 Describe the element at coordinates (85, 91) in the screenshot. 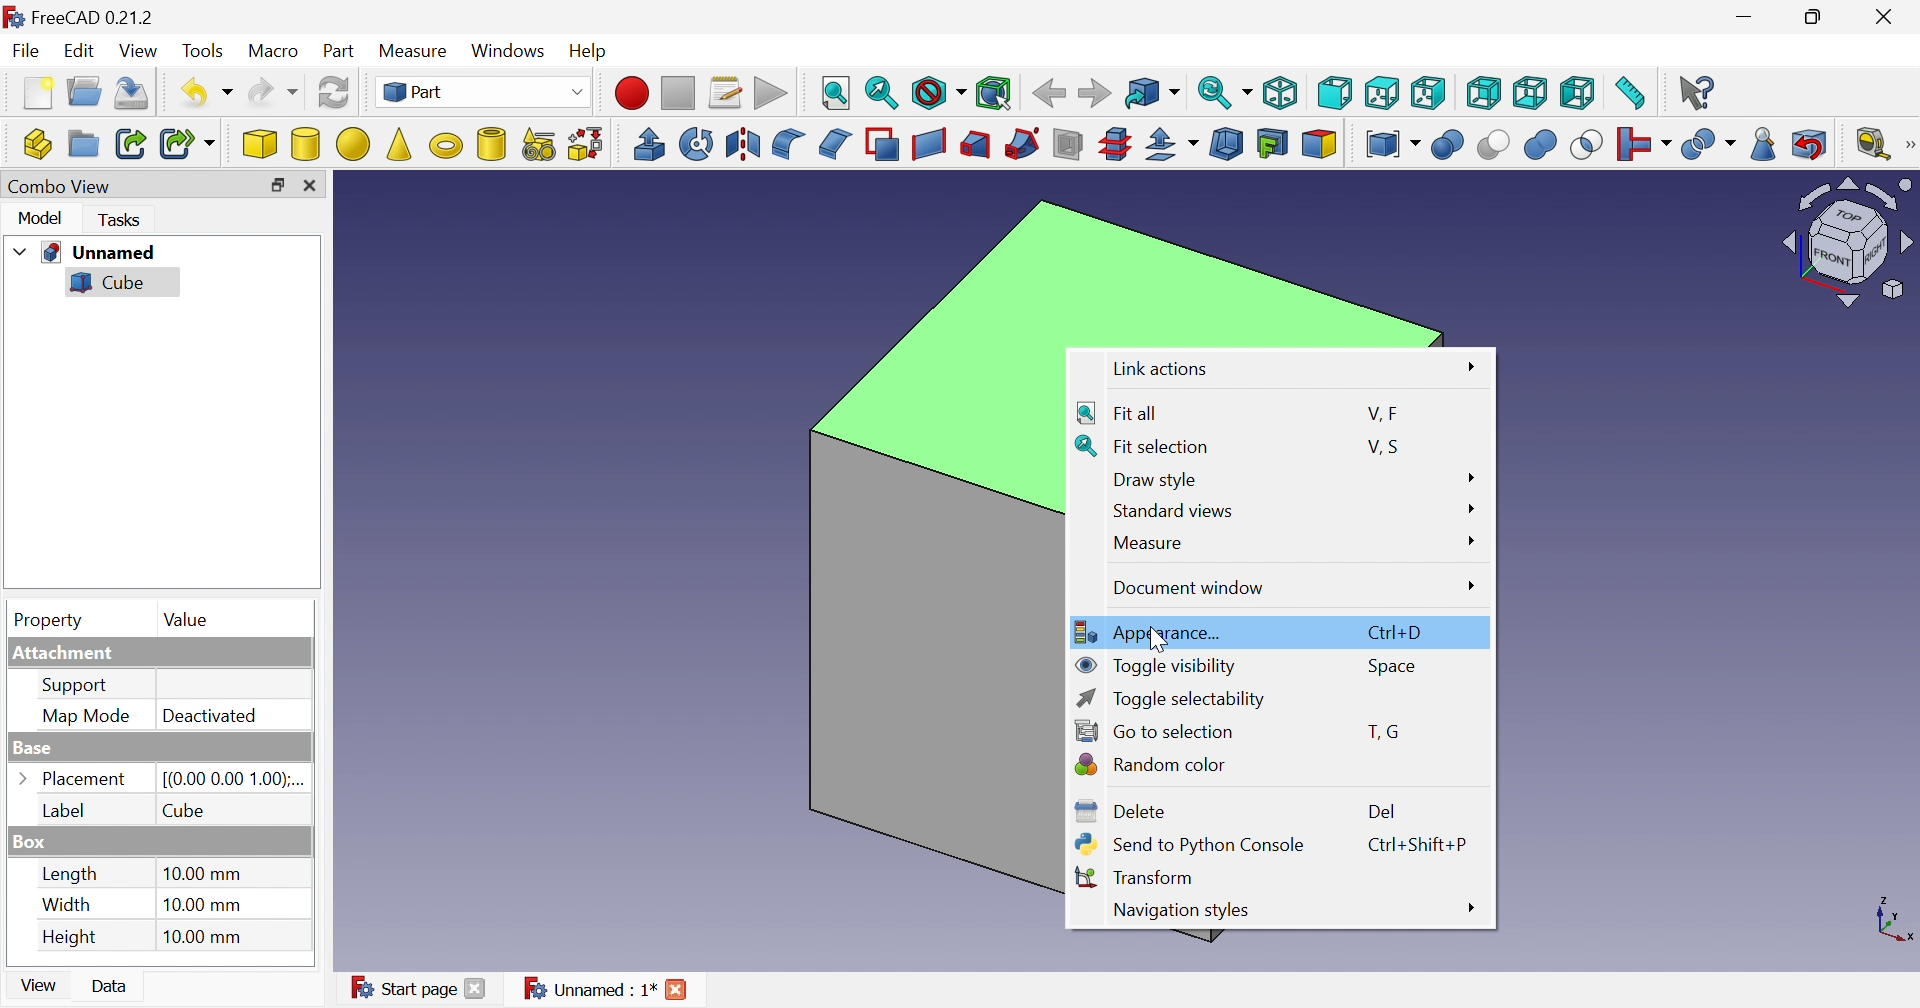

I see `Open` at that location.